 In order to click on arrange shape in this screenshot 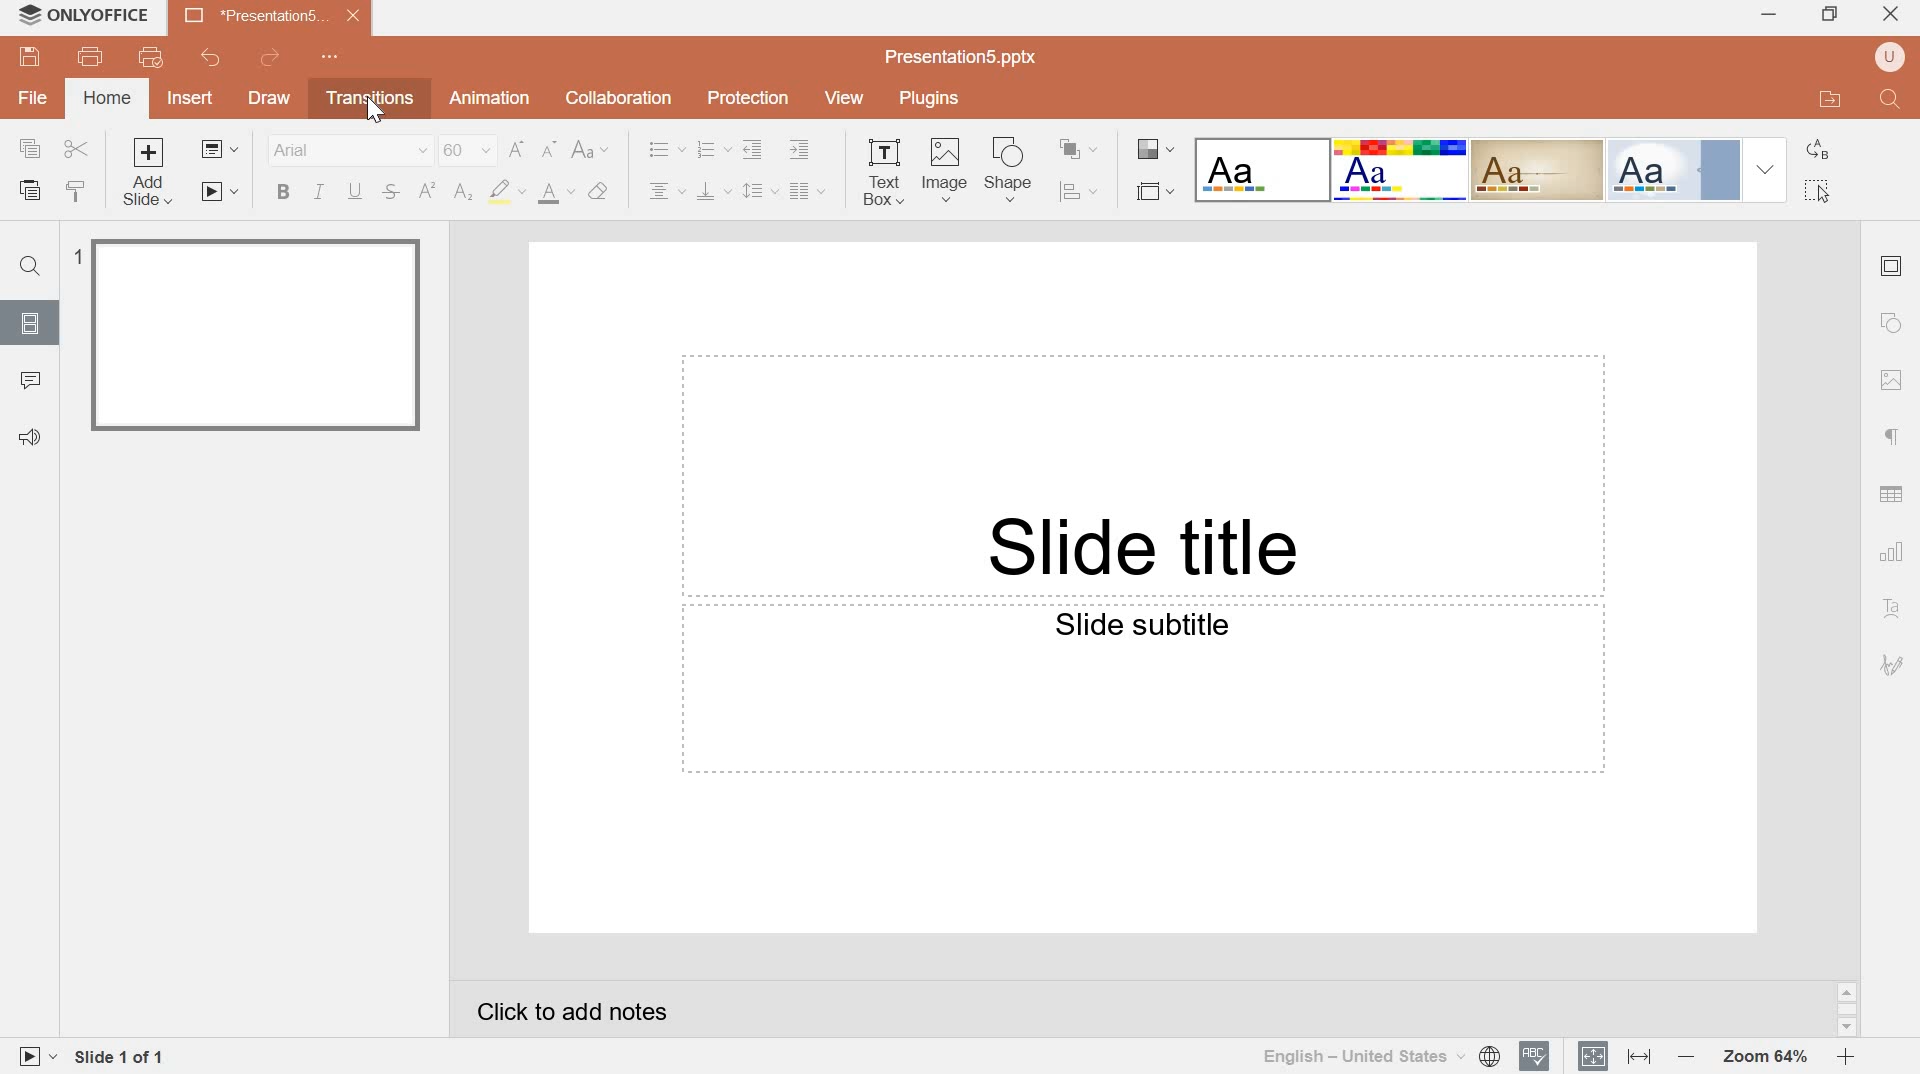, I will do `click(1082, 149)`.